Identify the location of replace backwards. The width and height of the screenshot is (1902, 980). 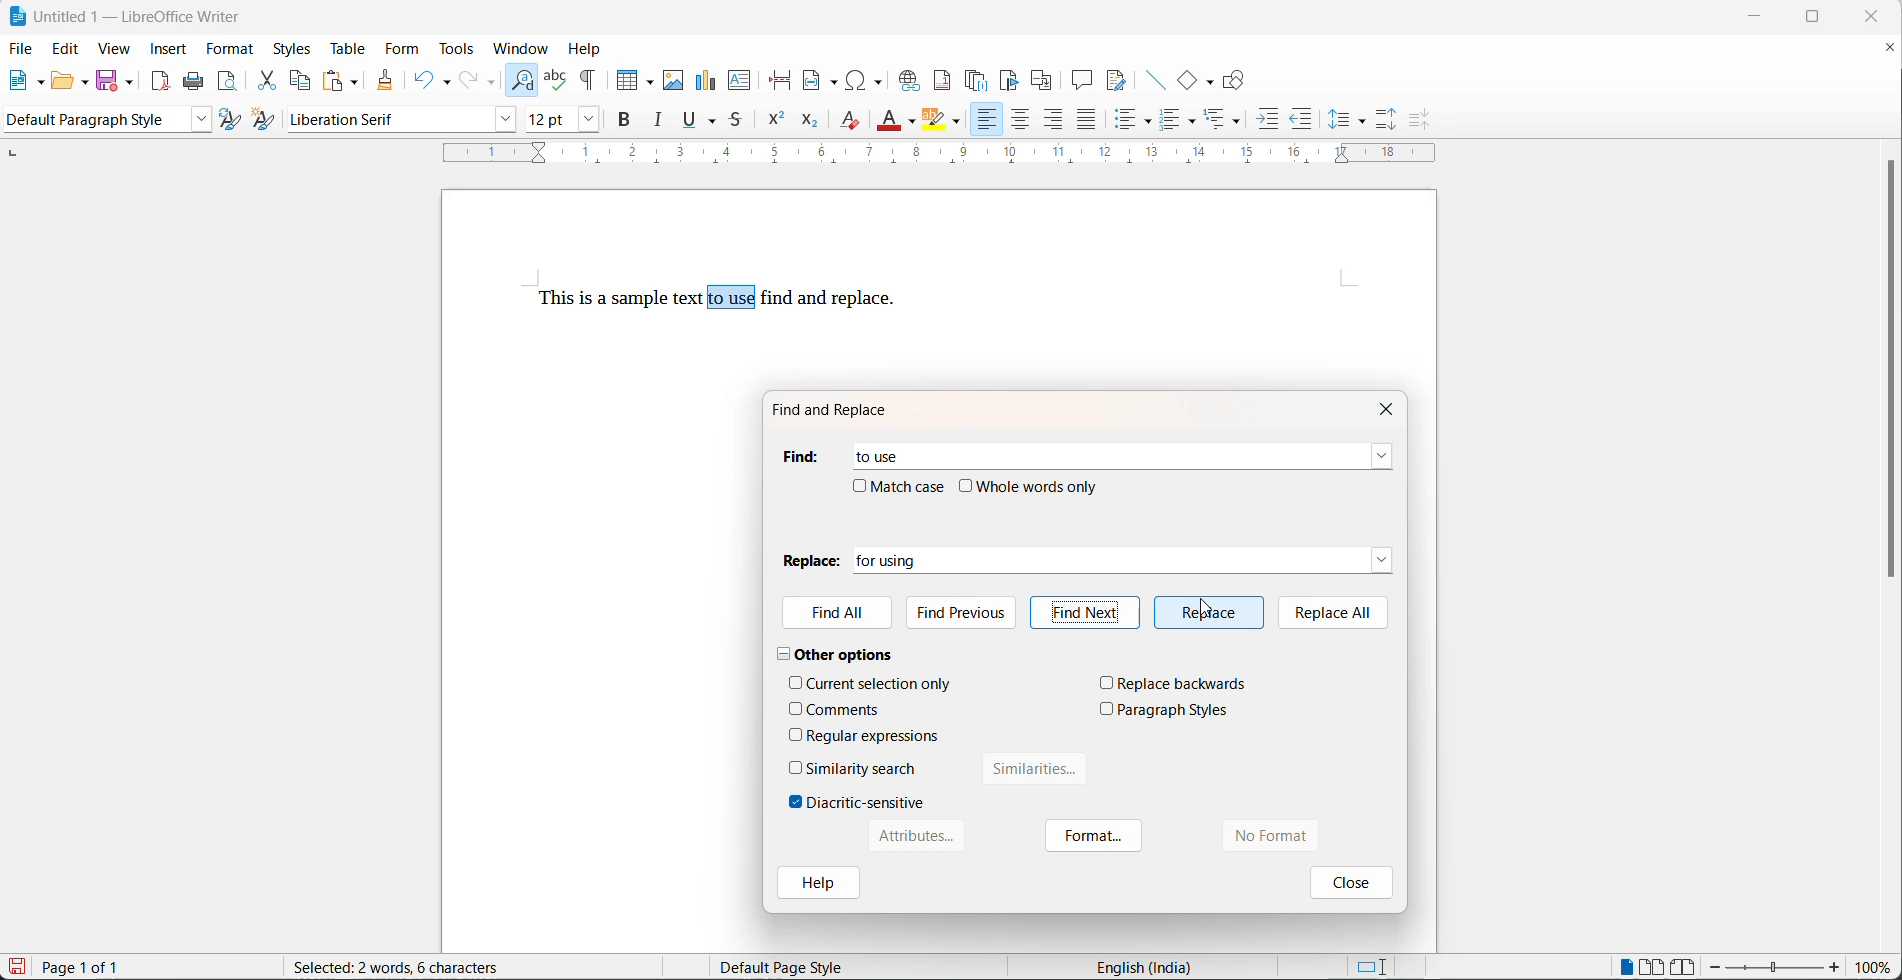
(1184, 683).